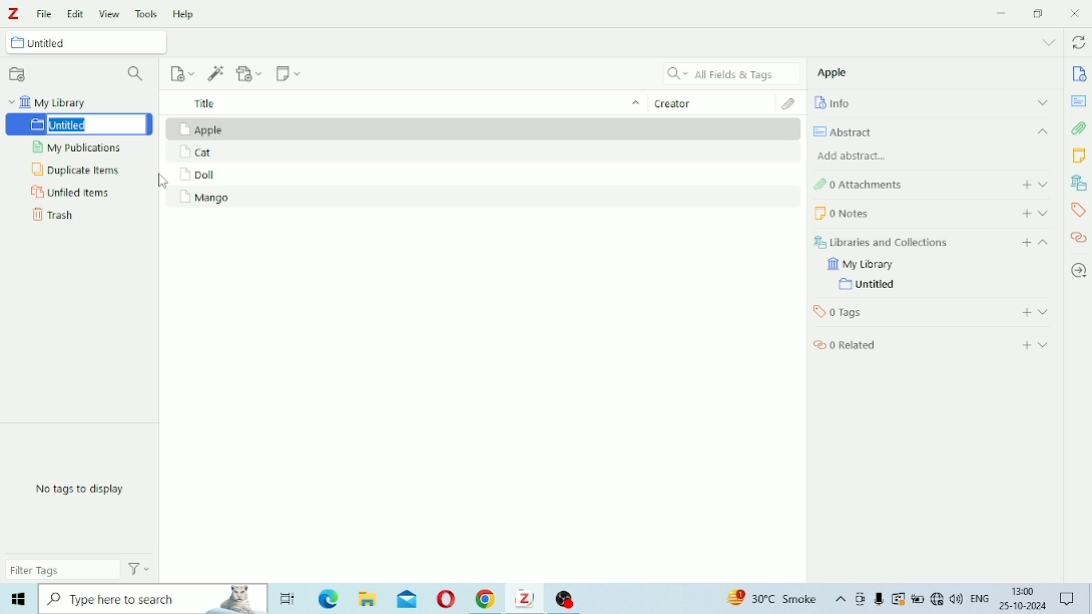 The image size is (1092, 614). What do you see at coordinates (16, 600) in the screenshot?
I see `` at bounding box center [16, 600].